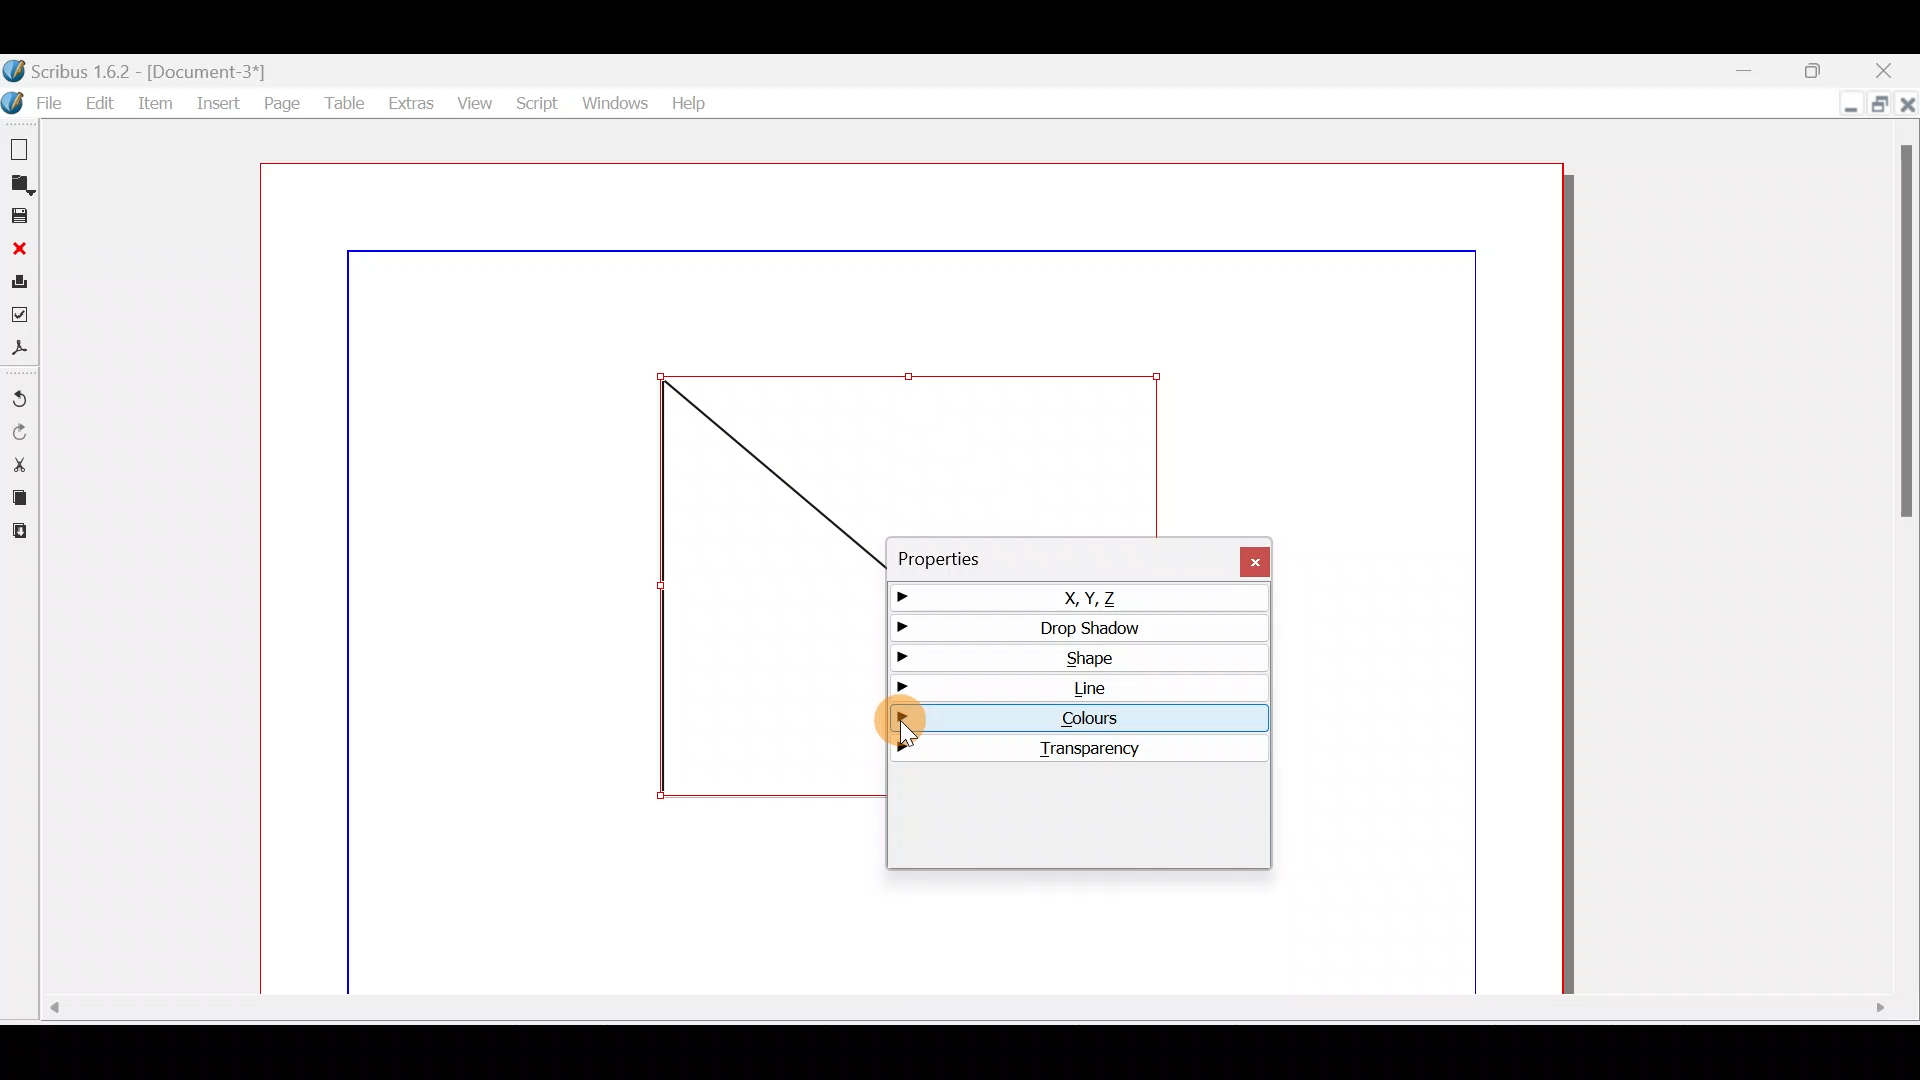 This screenshot has width=1920, height=1080. What do you see at coordinates (1745, 69) in the screenshot?
I see `Minimise` at bounding box center [1745, 69].